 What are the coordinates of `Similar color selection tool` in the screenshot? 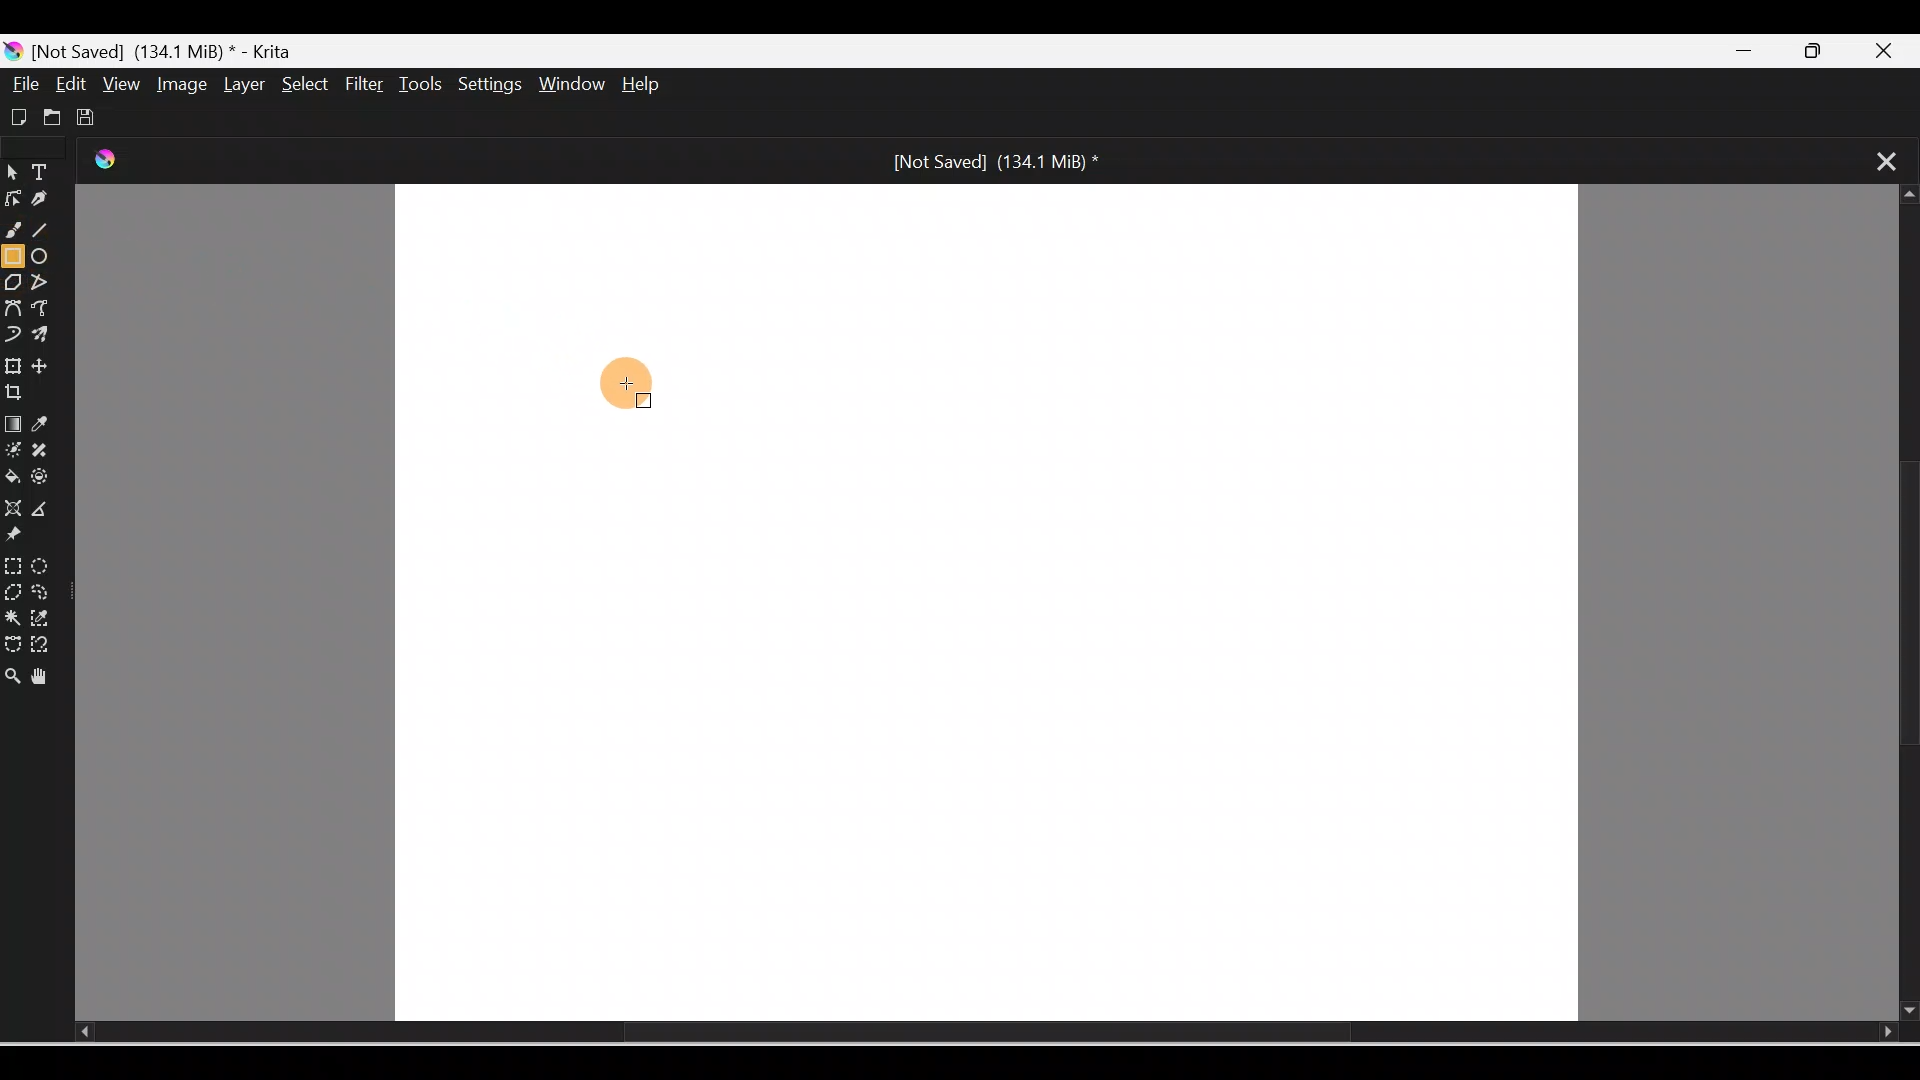 It's located at (44, 616).